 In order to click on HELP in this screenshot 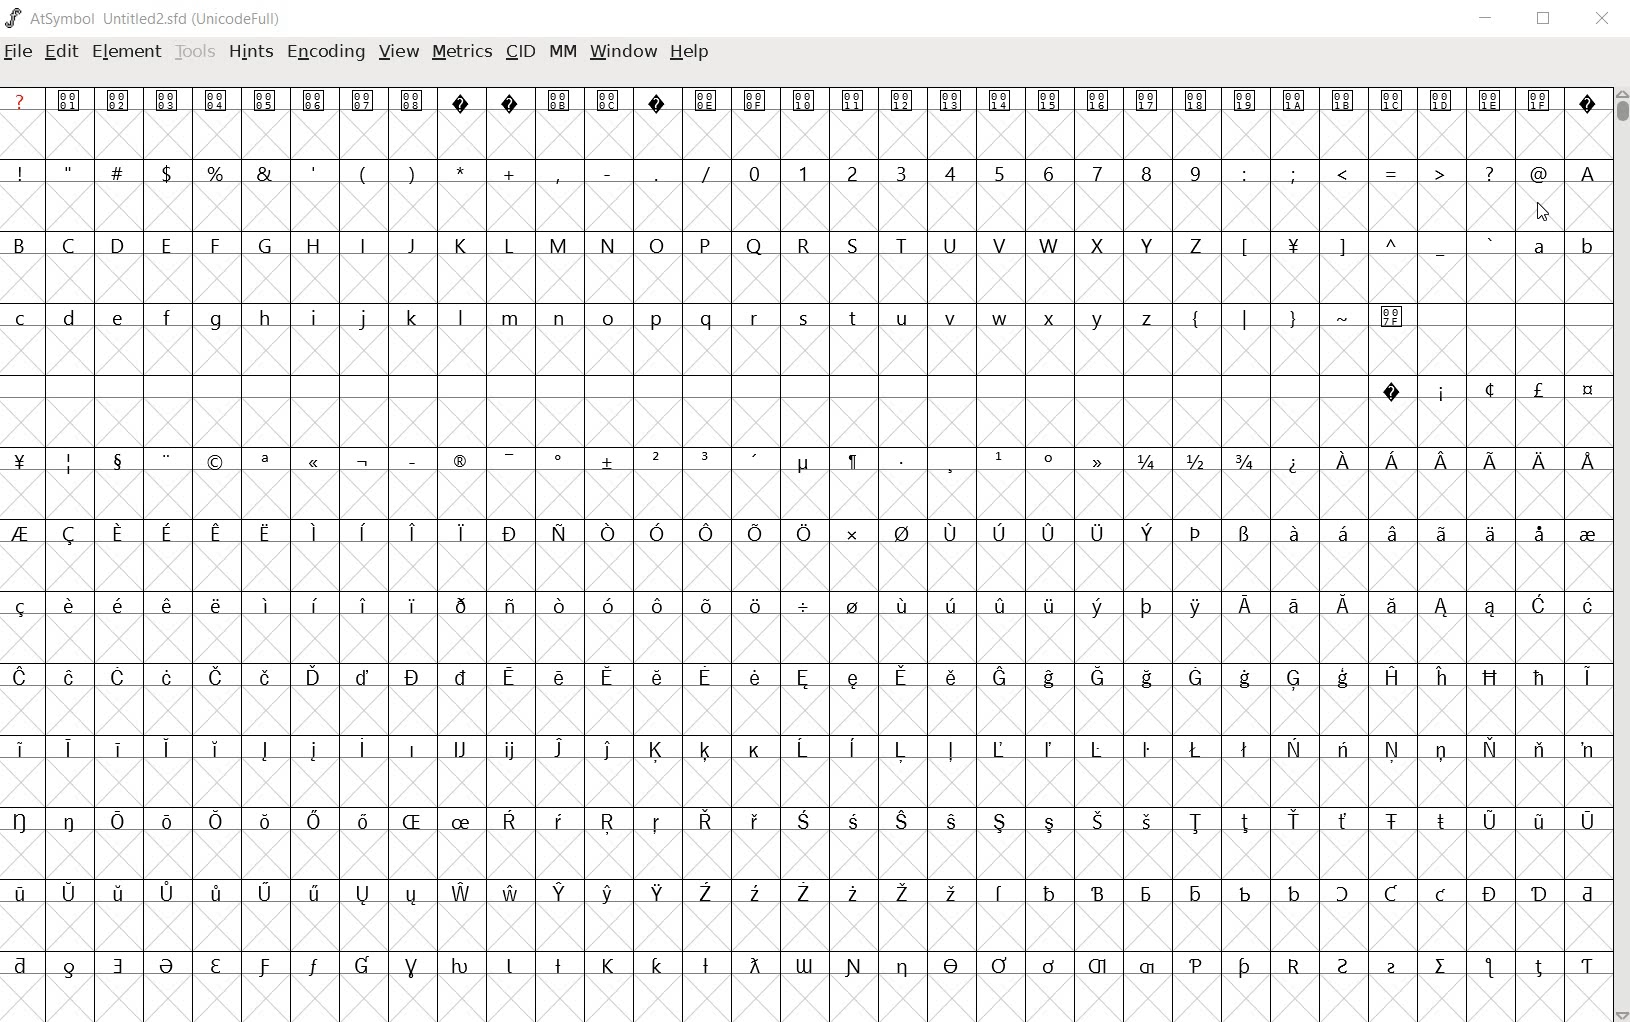, I will do `click(690, 53)`.